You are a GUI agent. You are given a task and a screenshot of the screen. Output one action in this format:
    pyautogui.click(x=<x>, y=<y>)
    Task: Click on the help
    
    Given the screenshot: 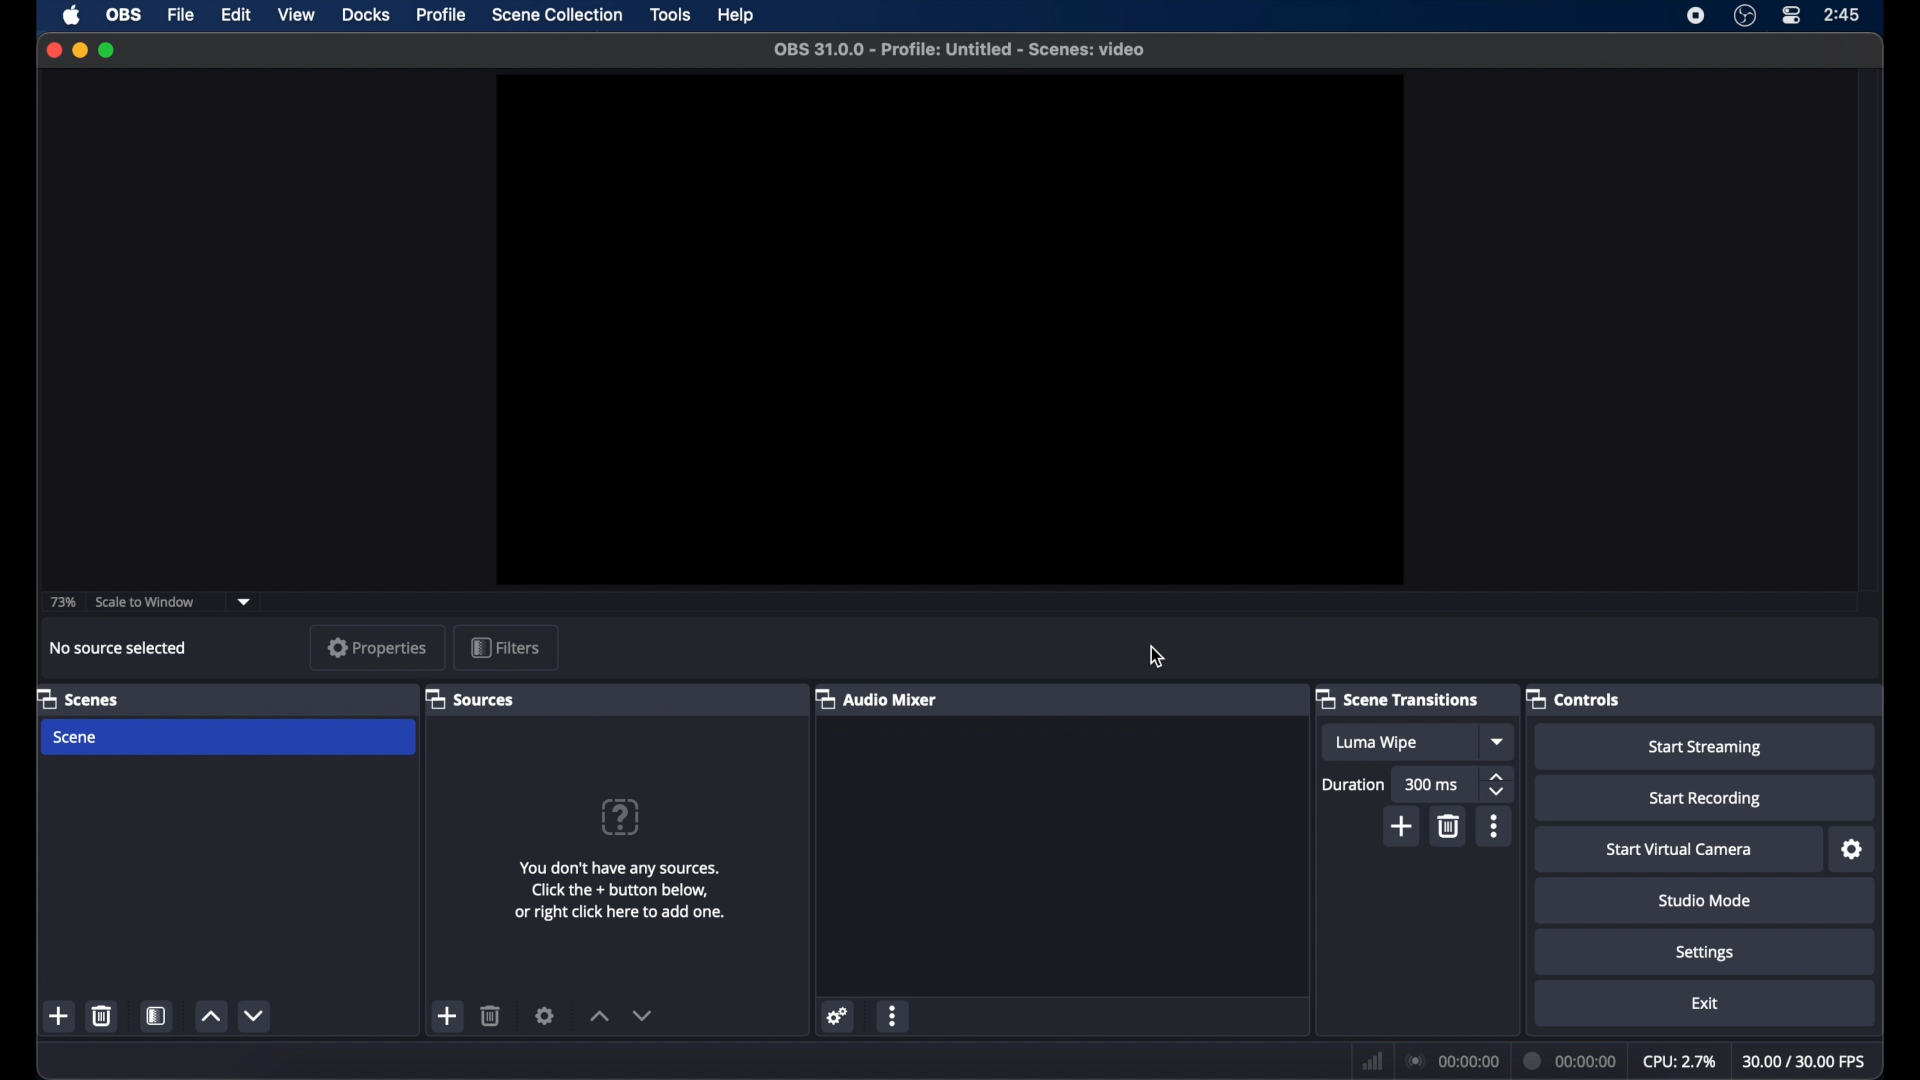 What is the action you would take?
    pyautogui.click(x=622, y=817)
    